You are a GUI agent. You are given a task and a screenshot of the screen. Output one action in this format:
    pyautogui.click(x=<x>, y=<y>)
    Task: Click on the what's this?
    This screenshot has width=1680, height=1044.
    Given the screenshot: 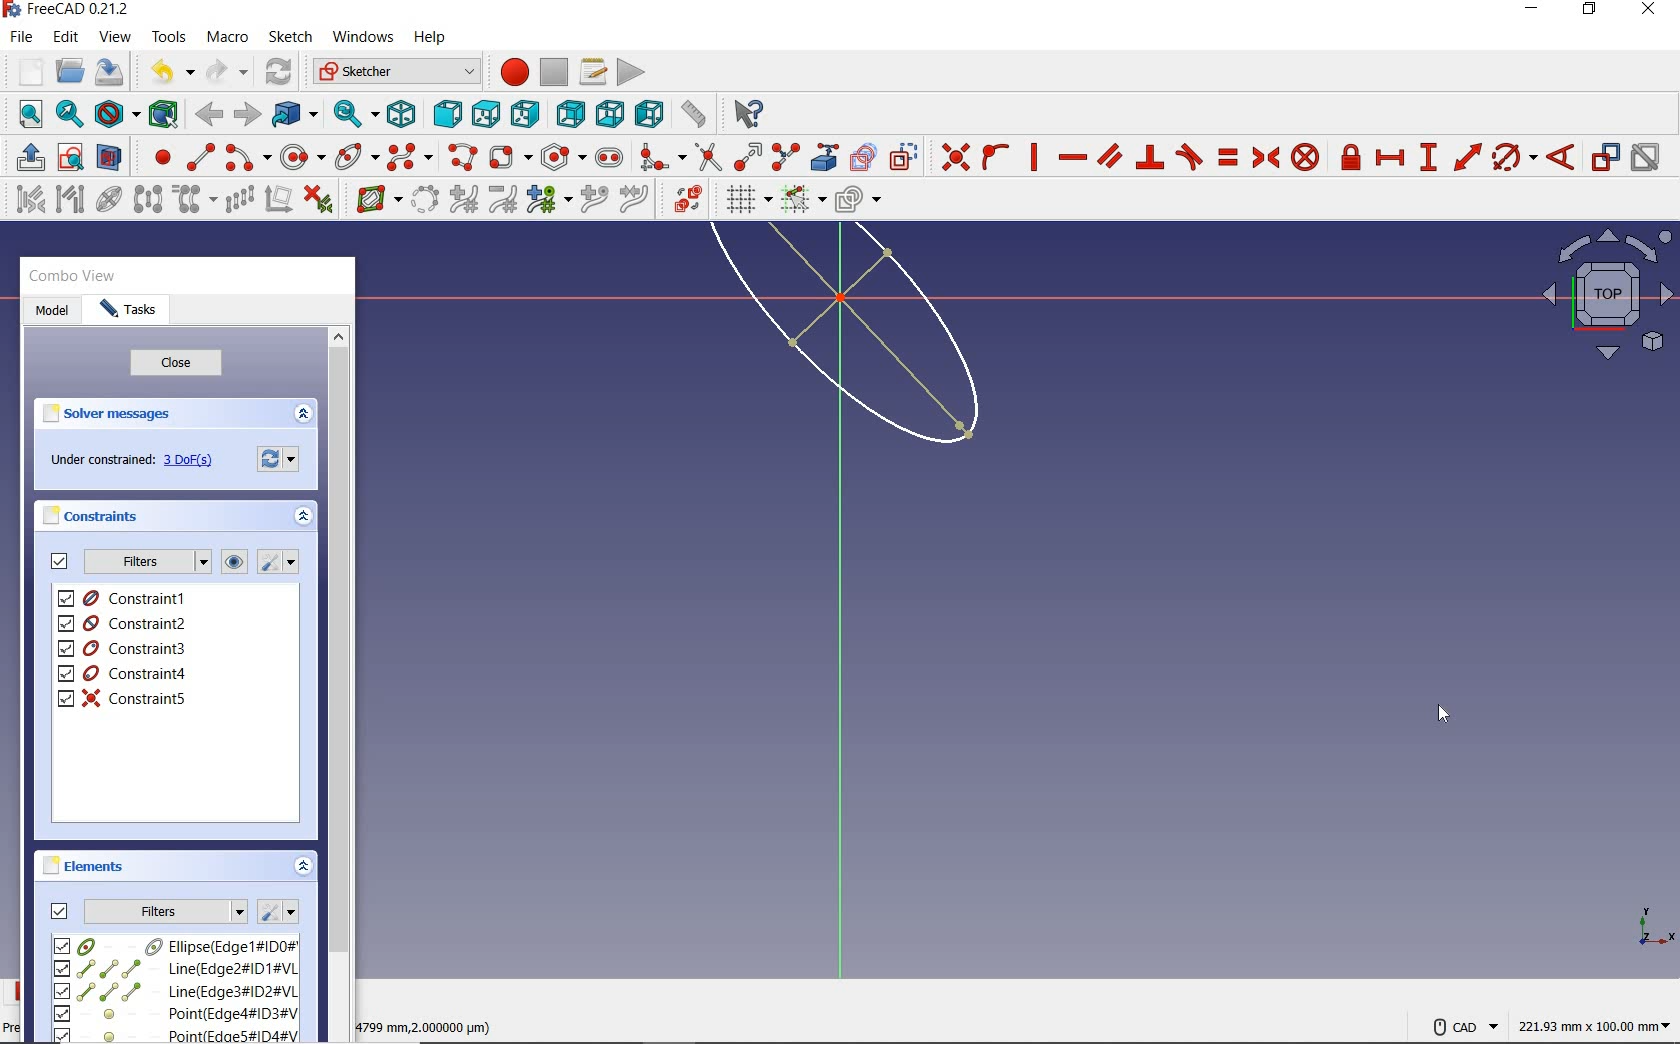 What is the action you would take?
    pyautogui.click(x=745, y=110)
    